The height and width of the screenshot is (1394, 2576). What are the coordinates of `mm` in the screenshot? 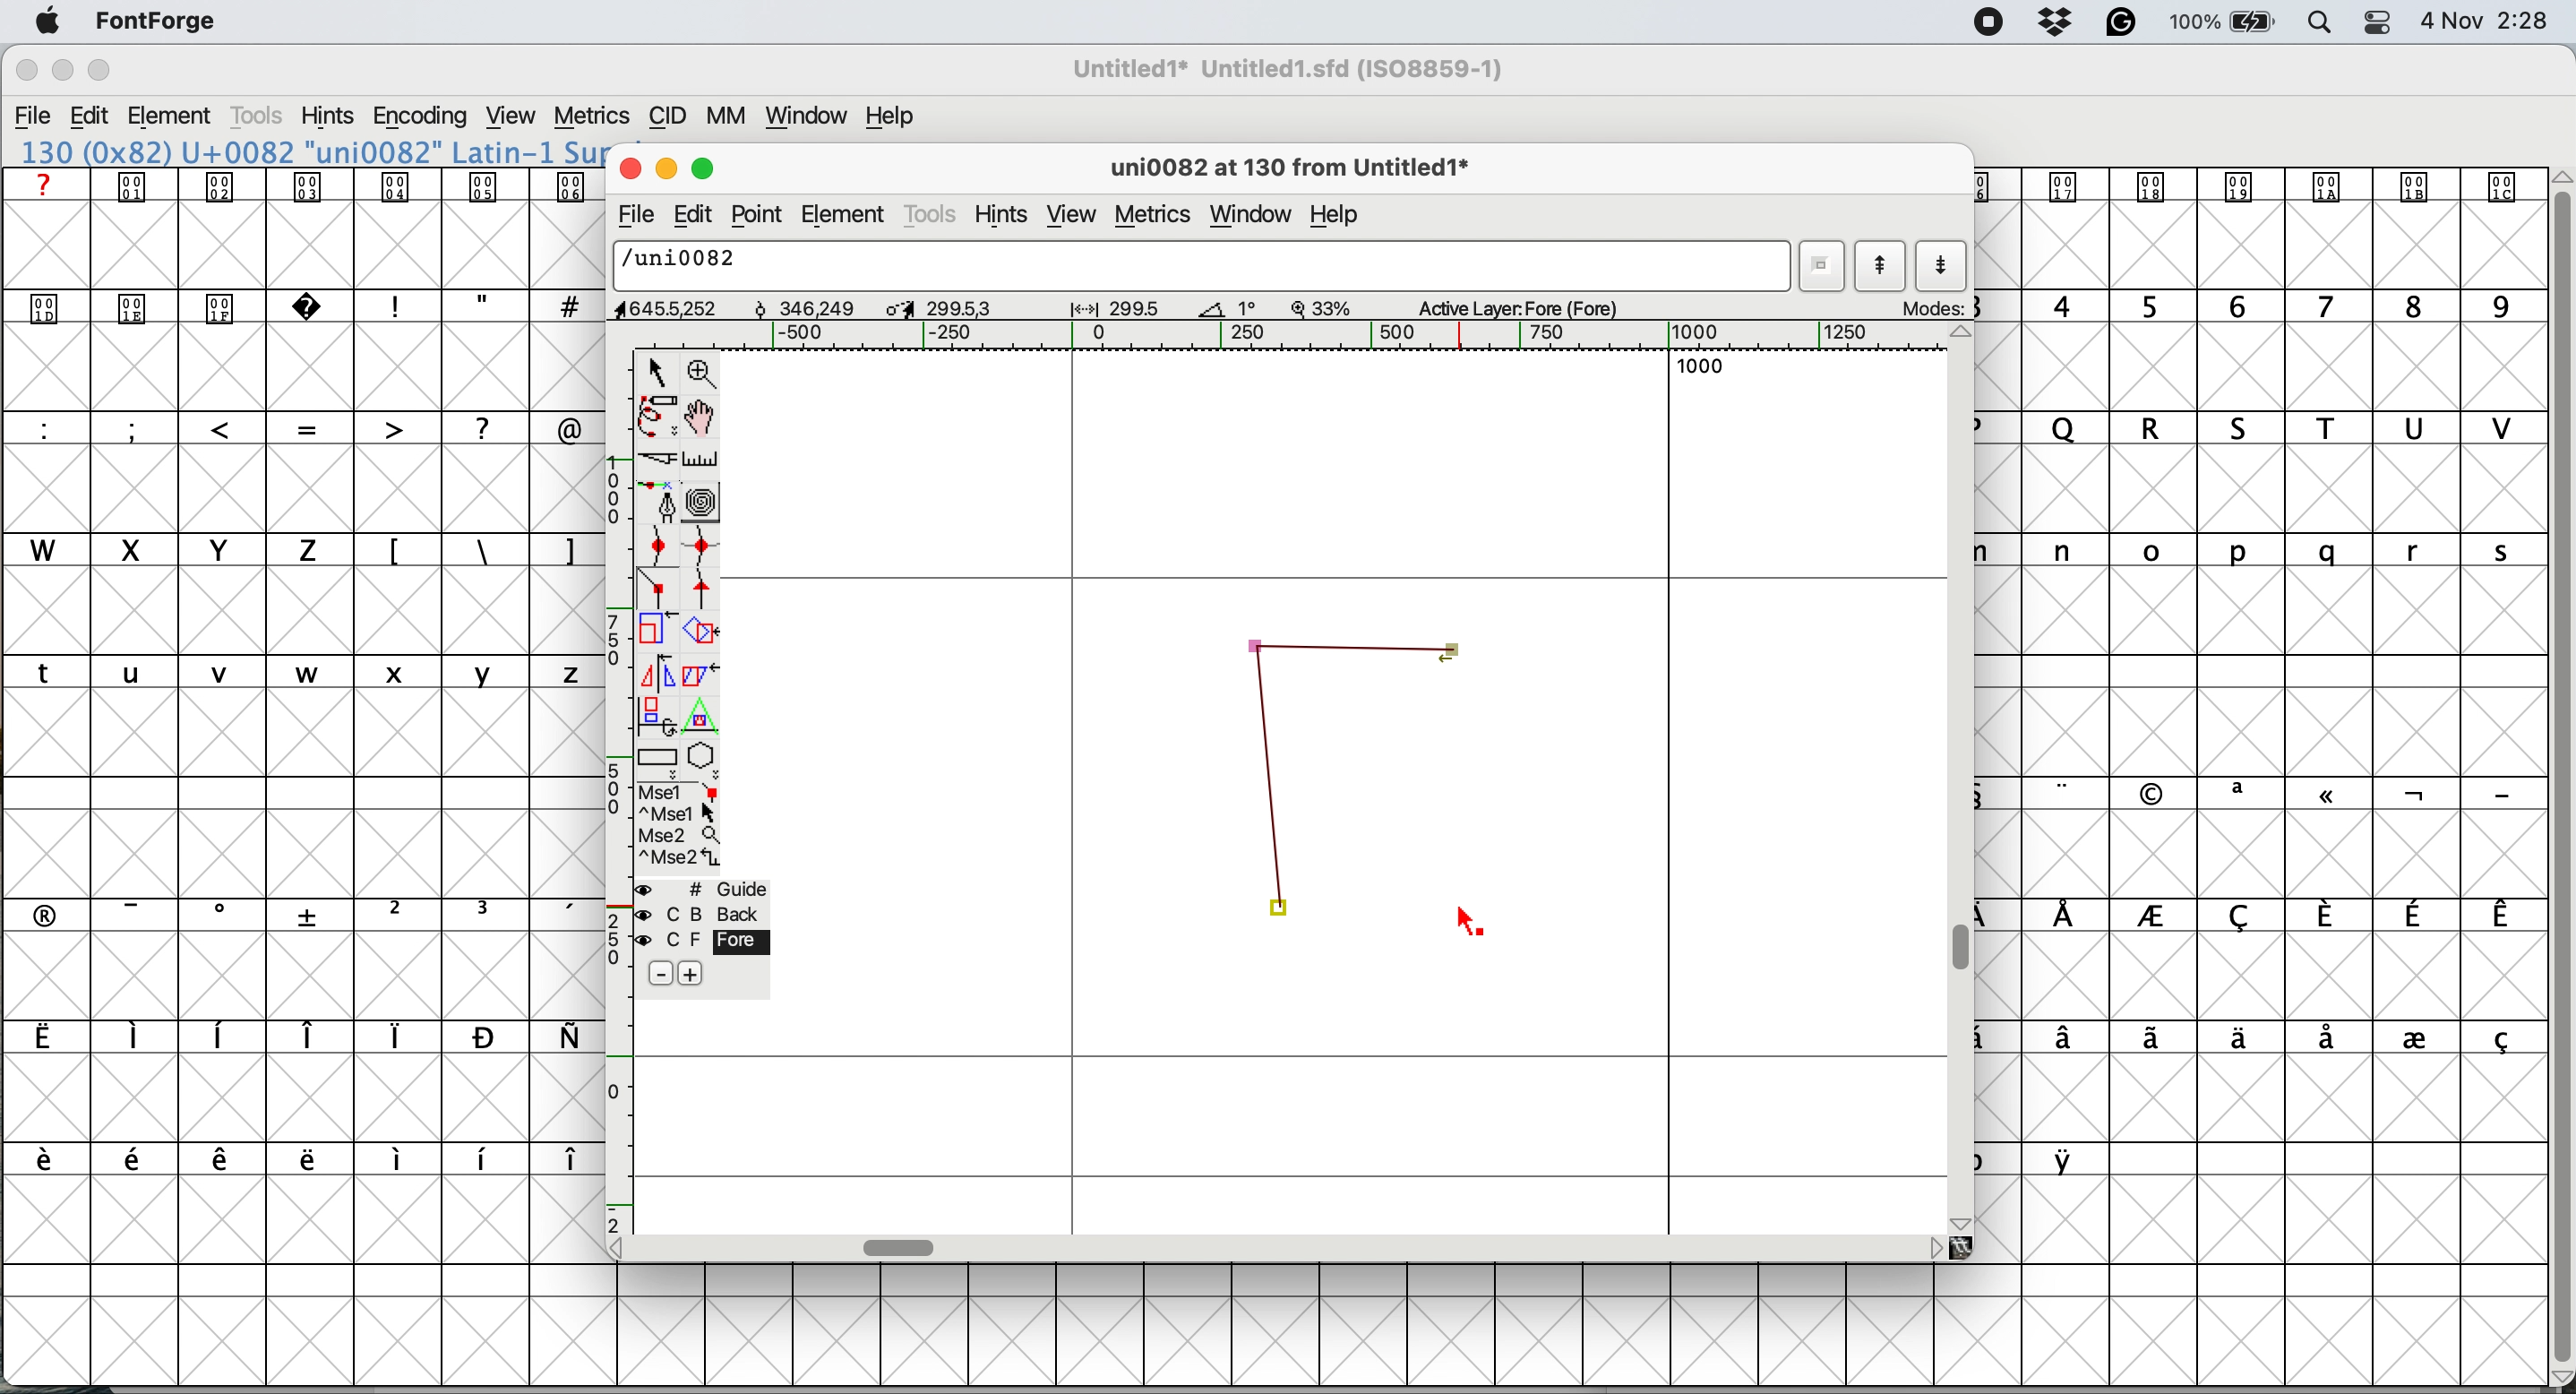 It's located at (733, 116).